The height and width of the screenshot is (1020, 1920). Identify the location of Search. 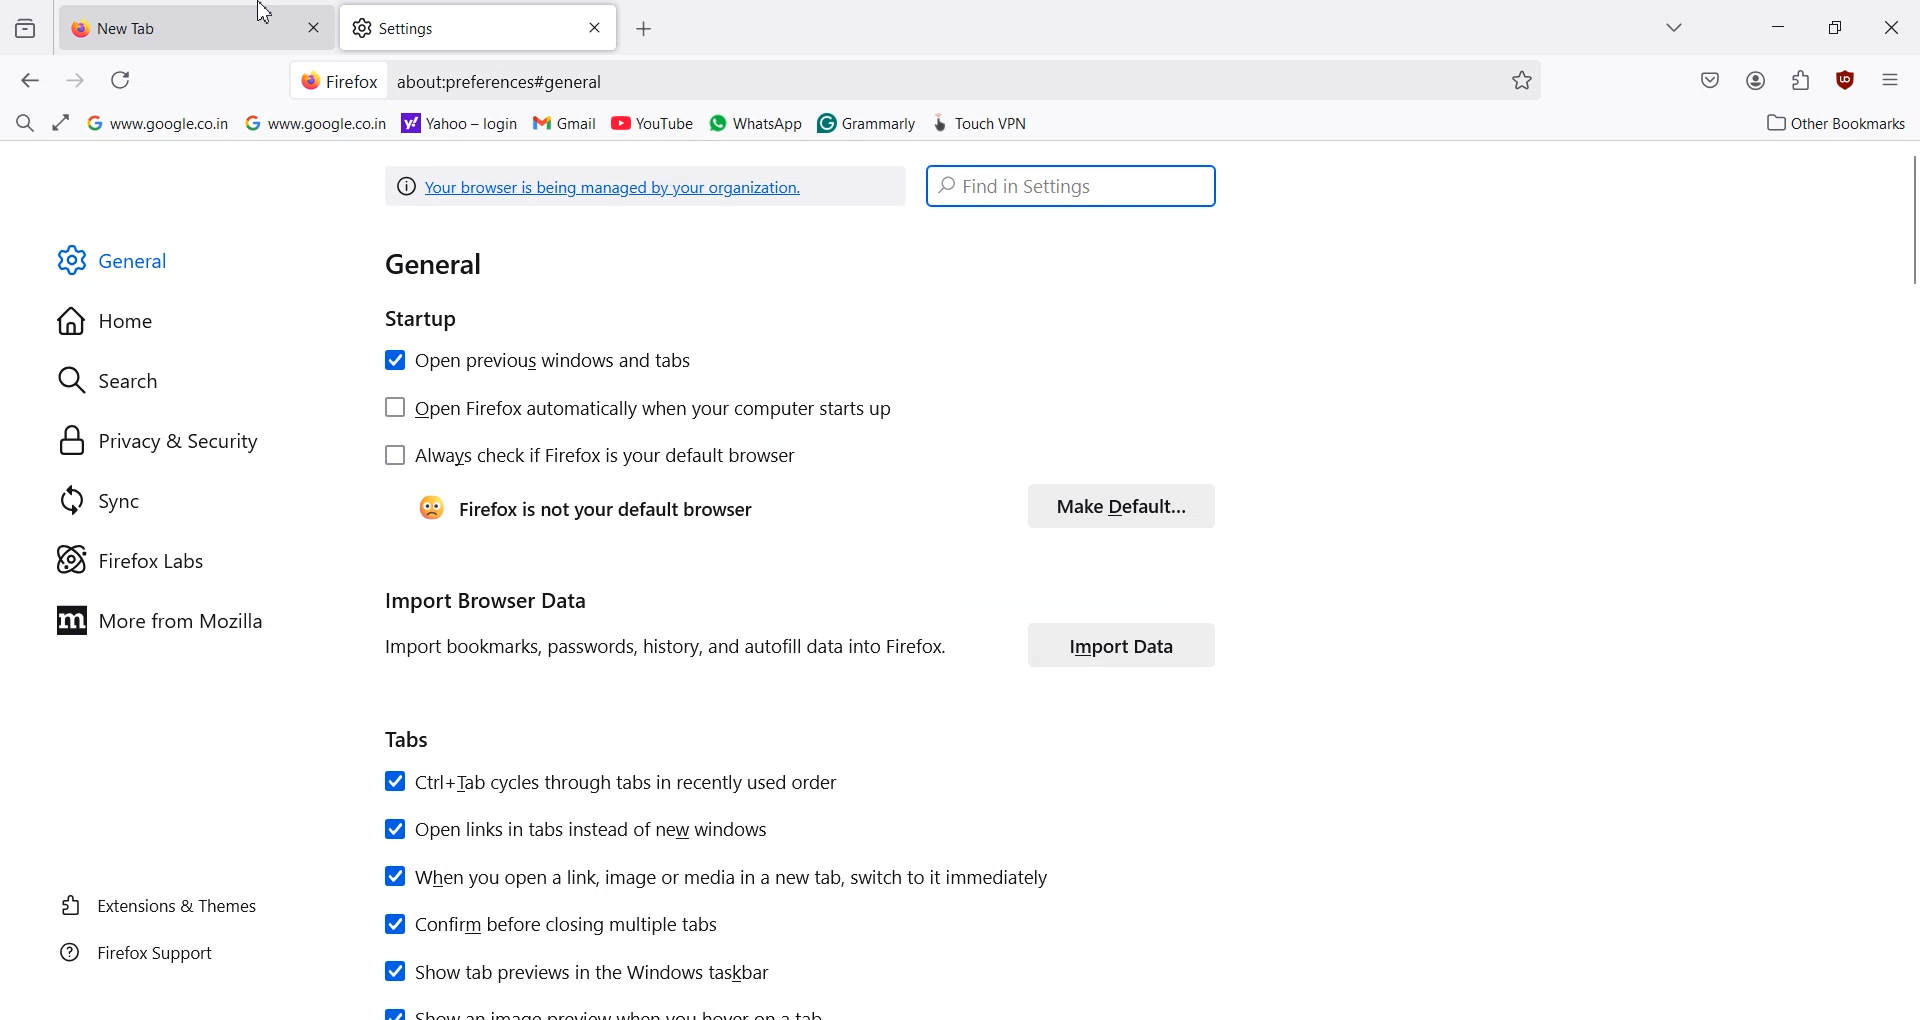
(110, 378).